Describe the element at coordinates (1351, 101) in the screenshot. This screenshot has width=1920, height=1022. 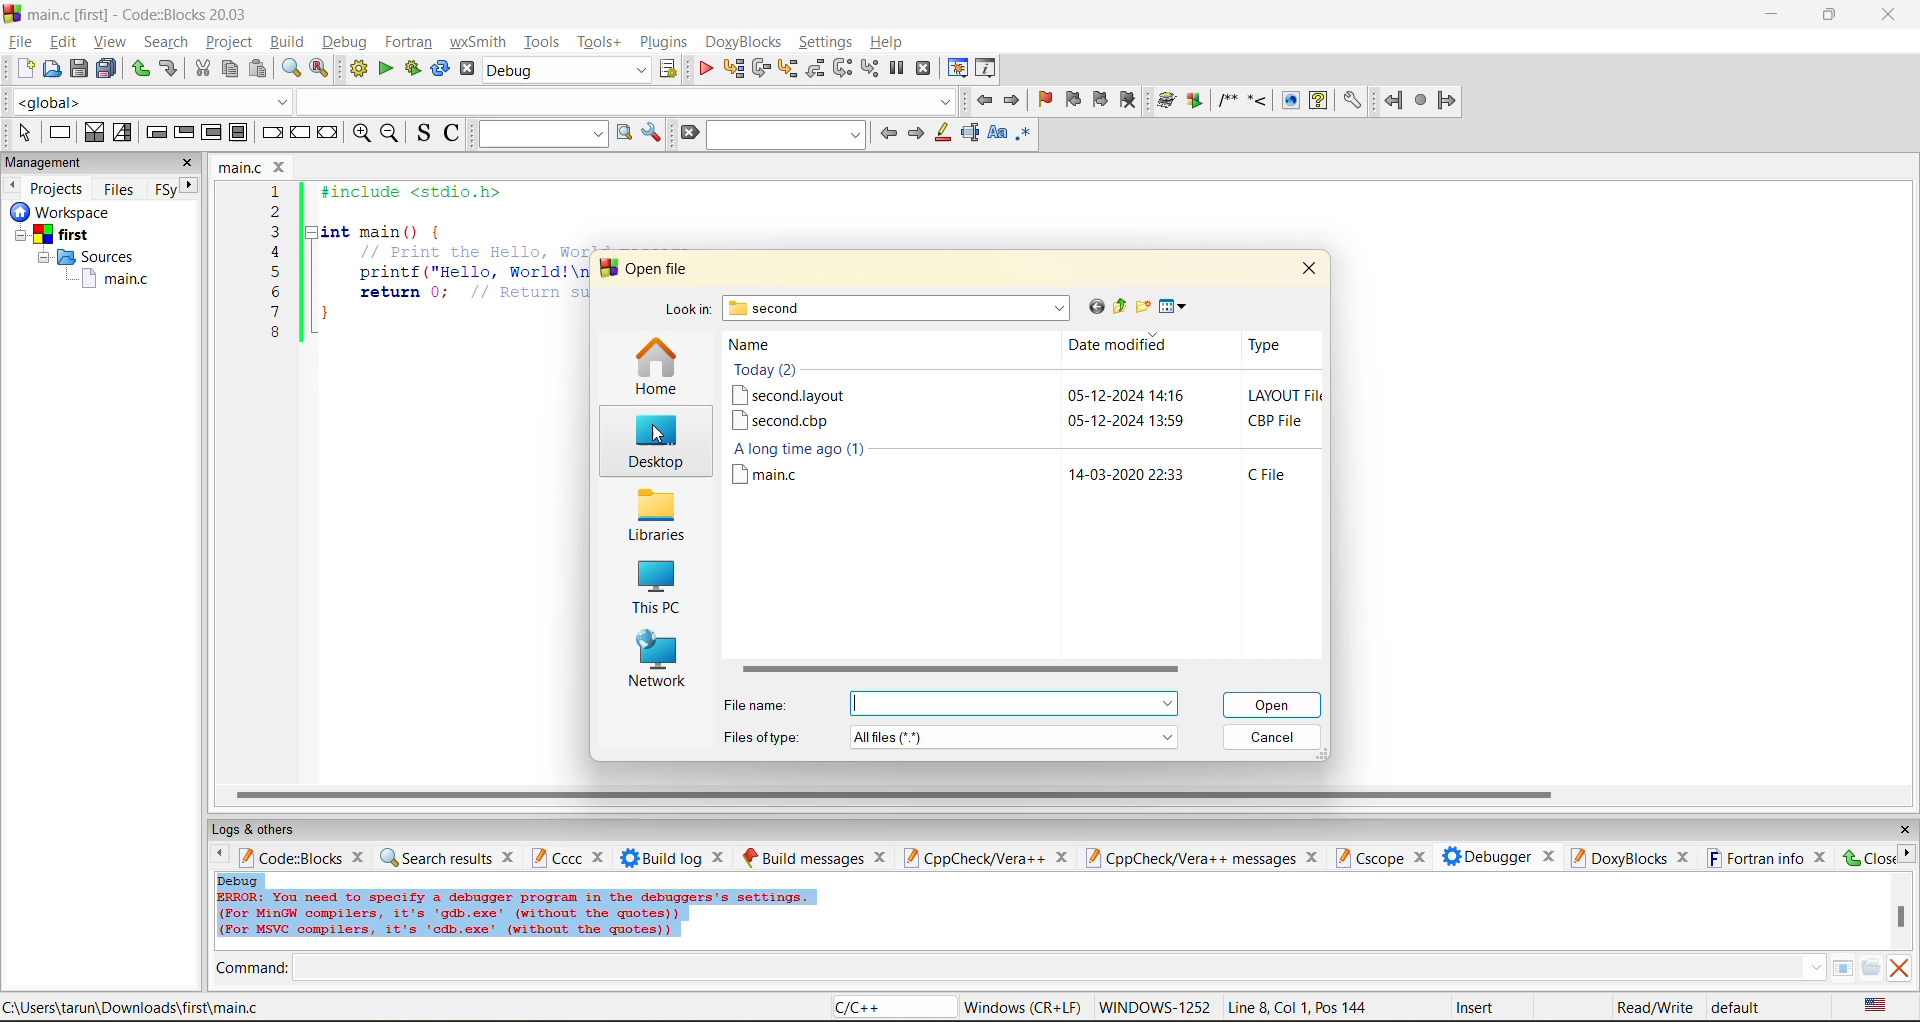
I see `settings` at that location.